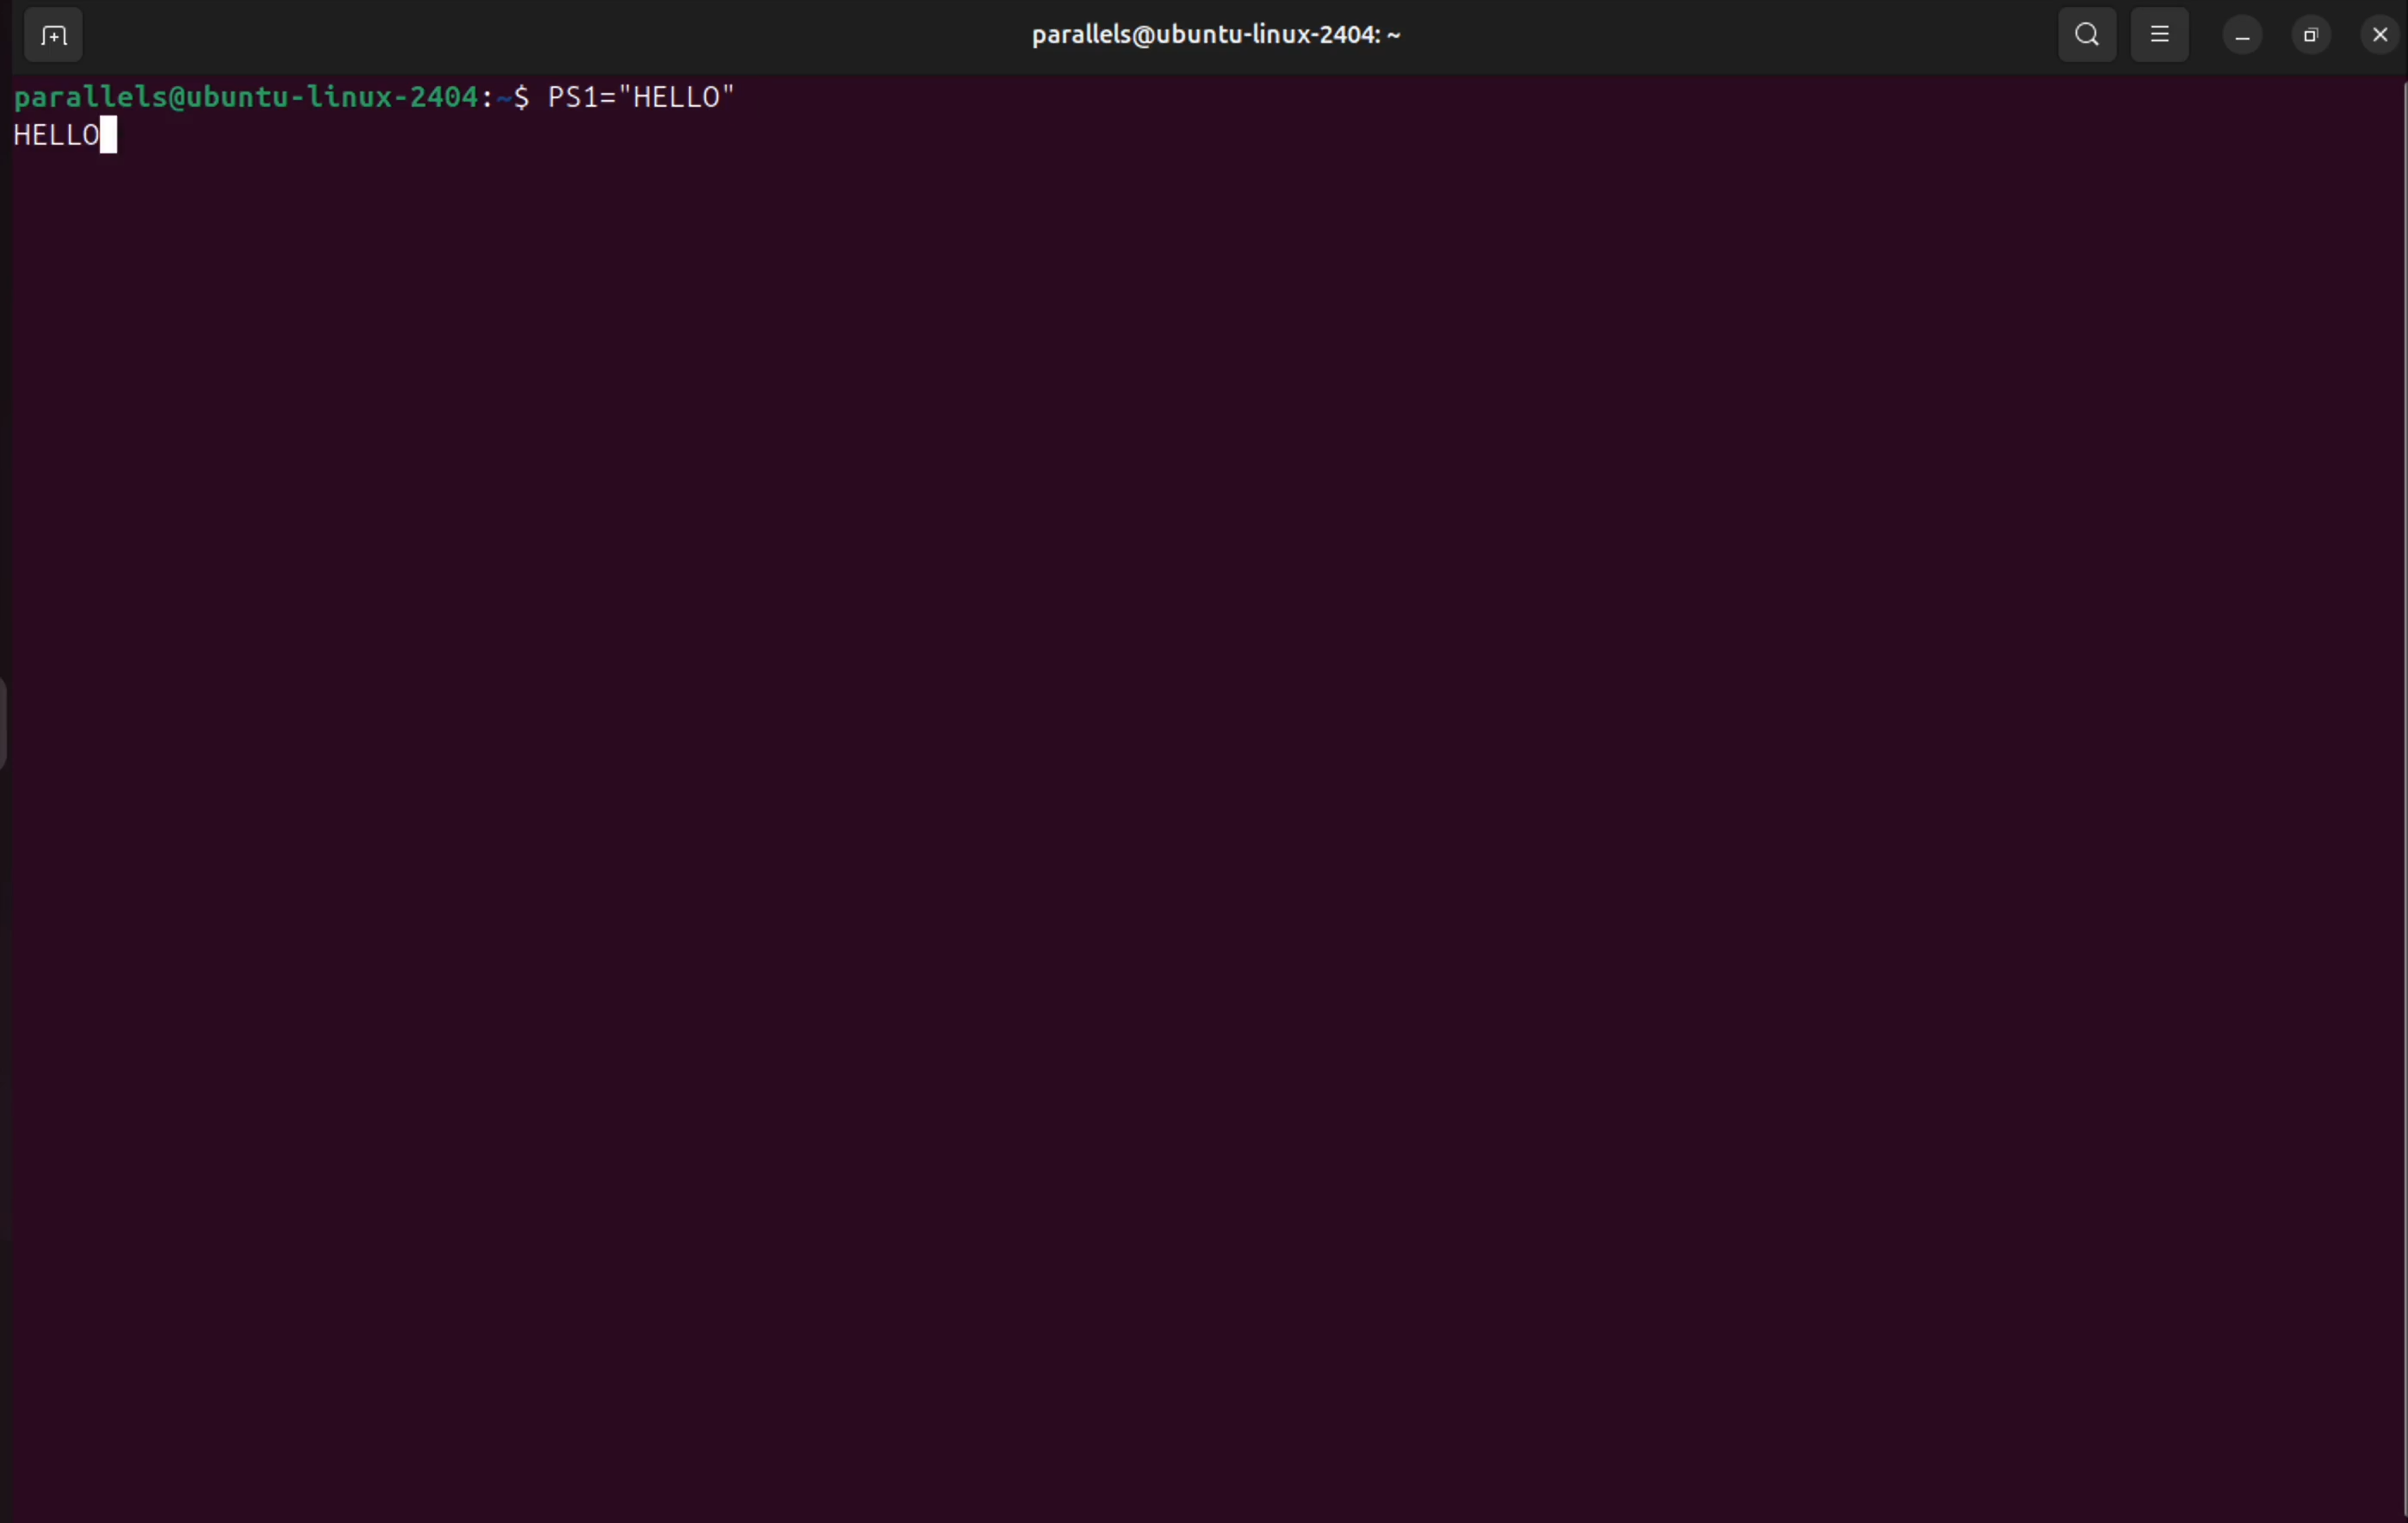  What do you see at coordinates (2082, 36) in the screenshot?
I see `search` at bounding box center [2082, 36].